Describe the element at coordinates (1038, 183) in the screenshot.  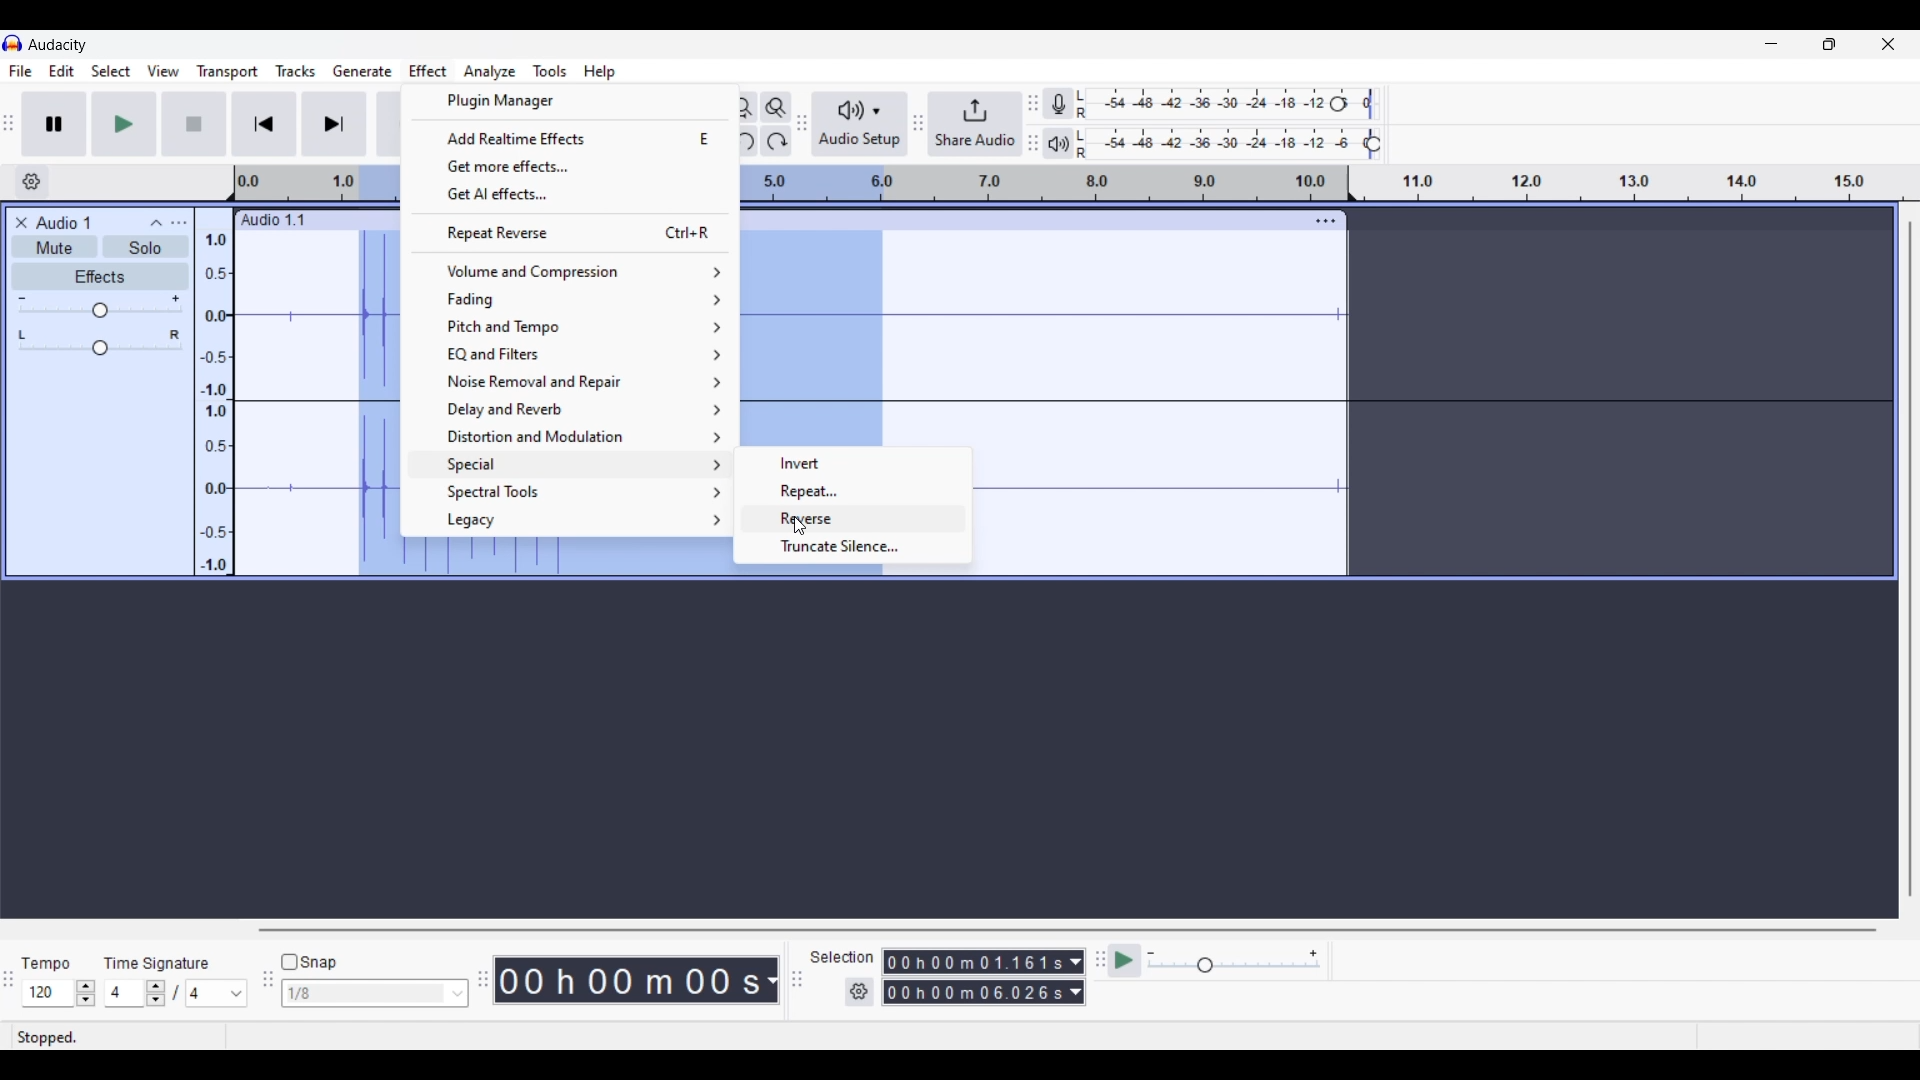
I see `Scale` at that location.